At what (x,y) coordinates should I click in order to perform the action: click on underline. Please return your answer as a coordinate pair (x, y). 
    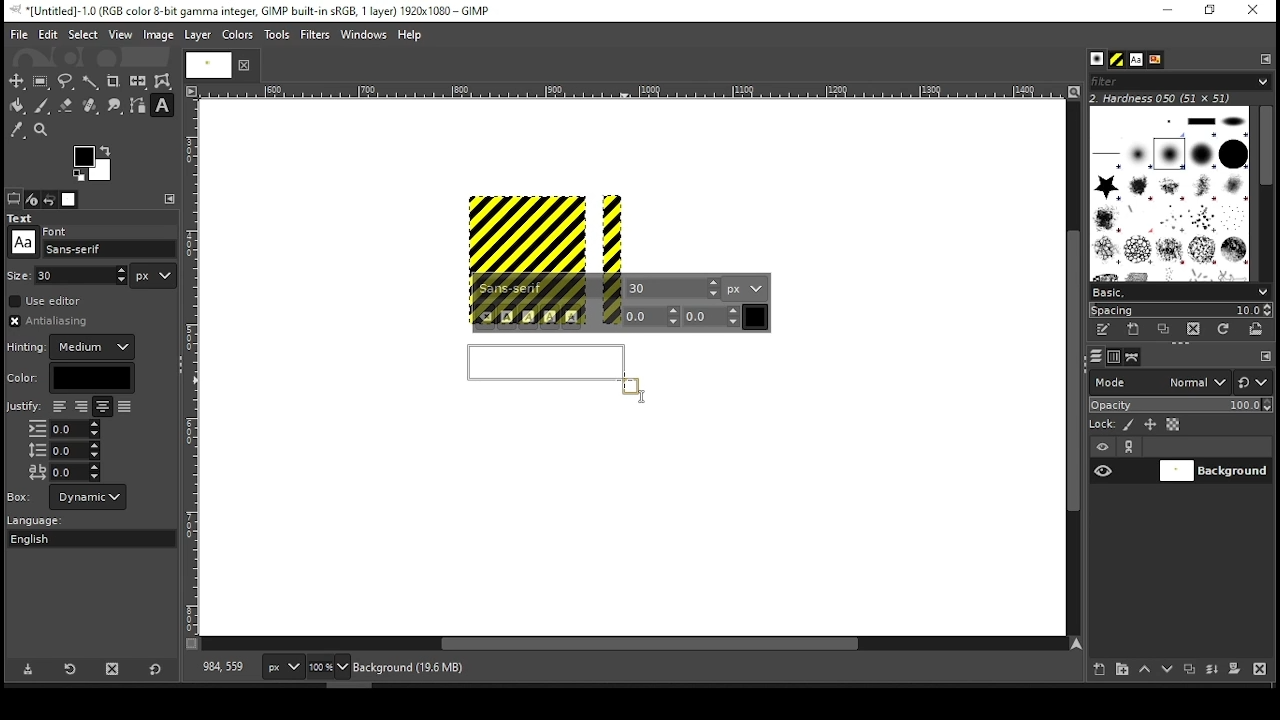
    Looking at the image, I should click on (550, 317).